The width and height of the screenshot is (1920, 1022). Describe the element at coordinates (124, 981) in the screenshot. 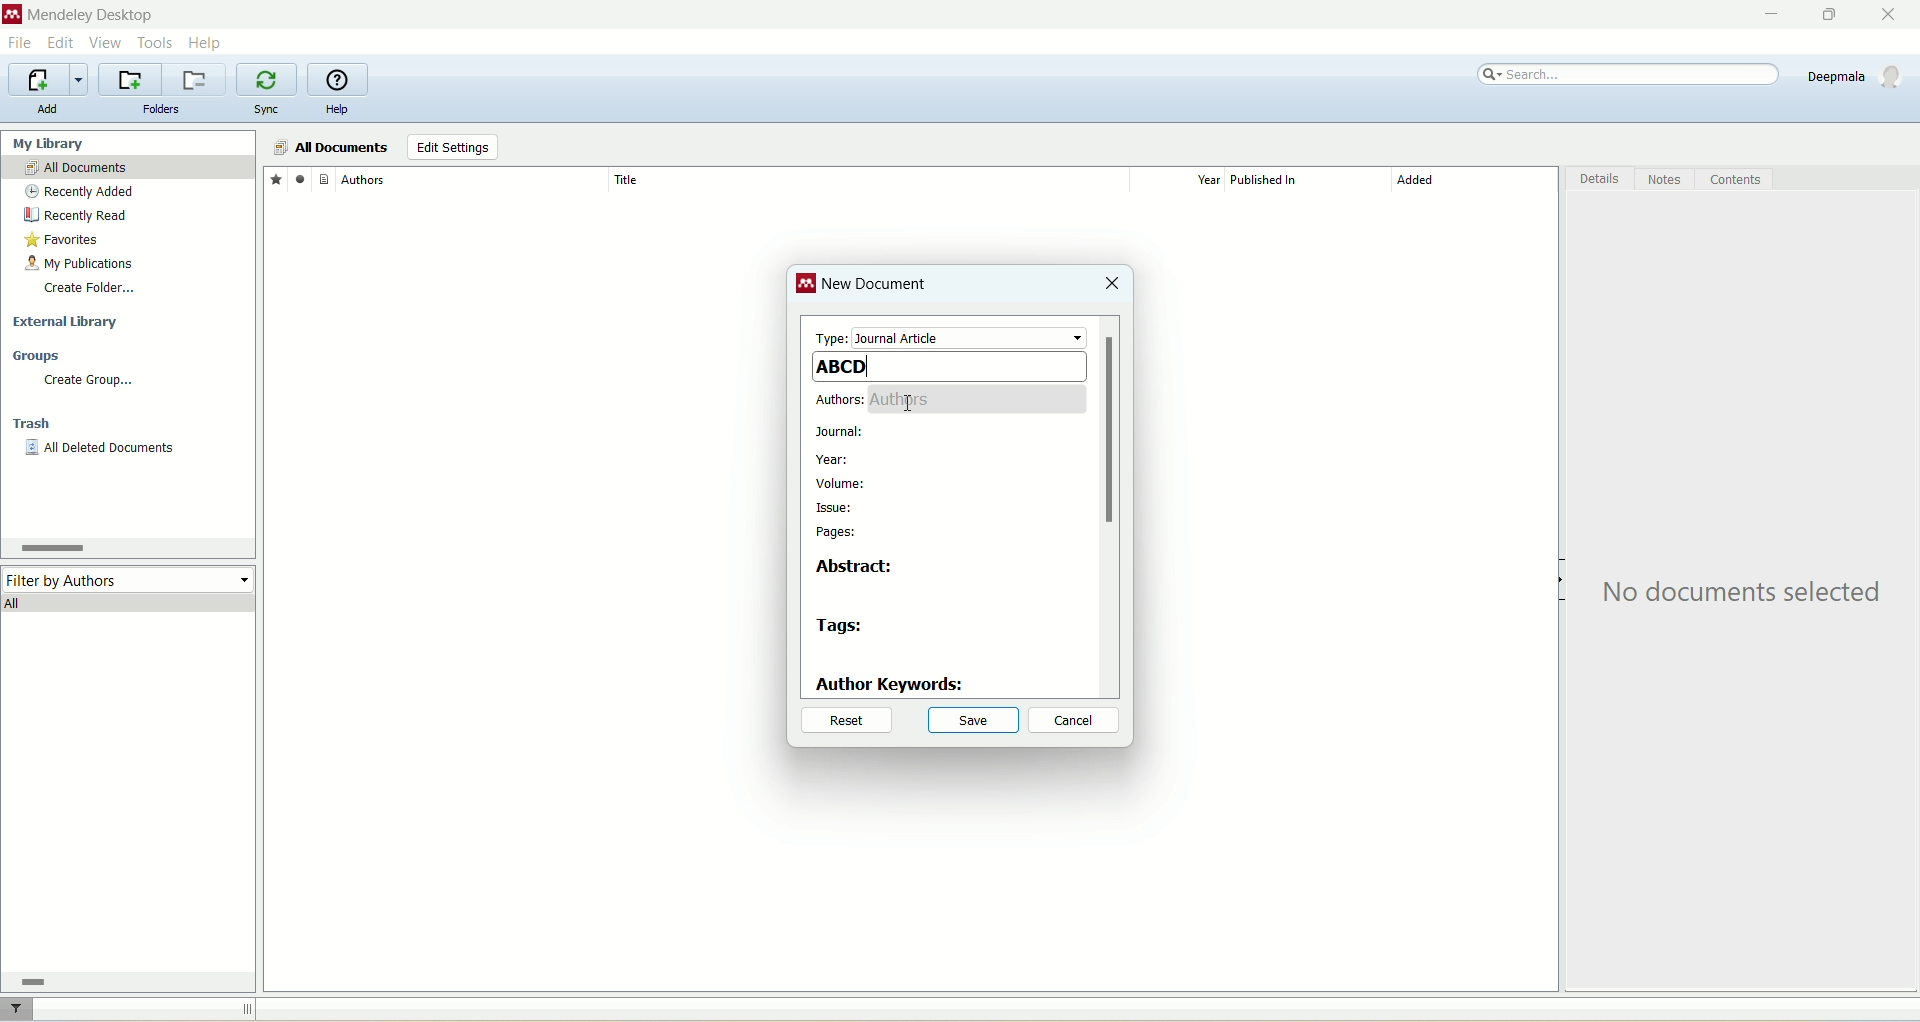

I see `horizontal scroll bar` at that location.